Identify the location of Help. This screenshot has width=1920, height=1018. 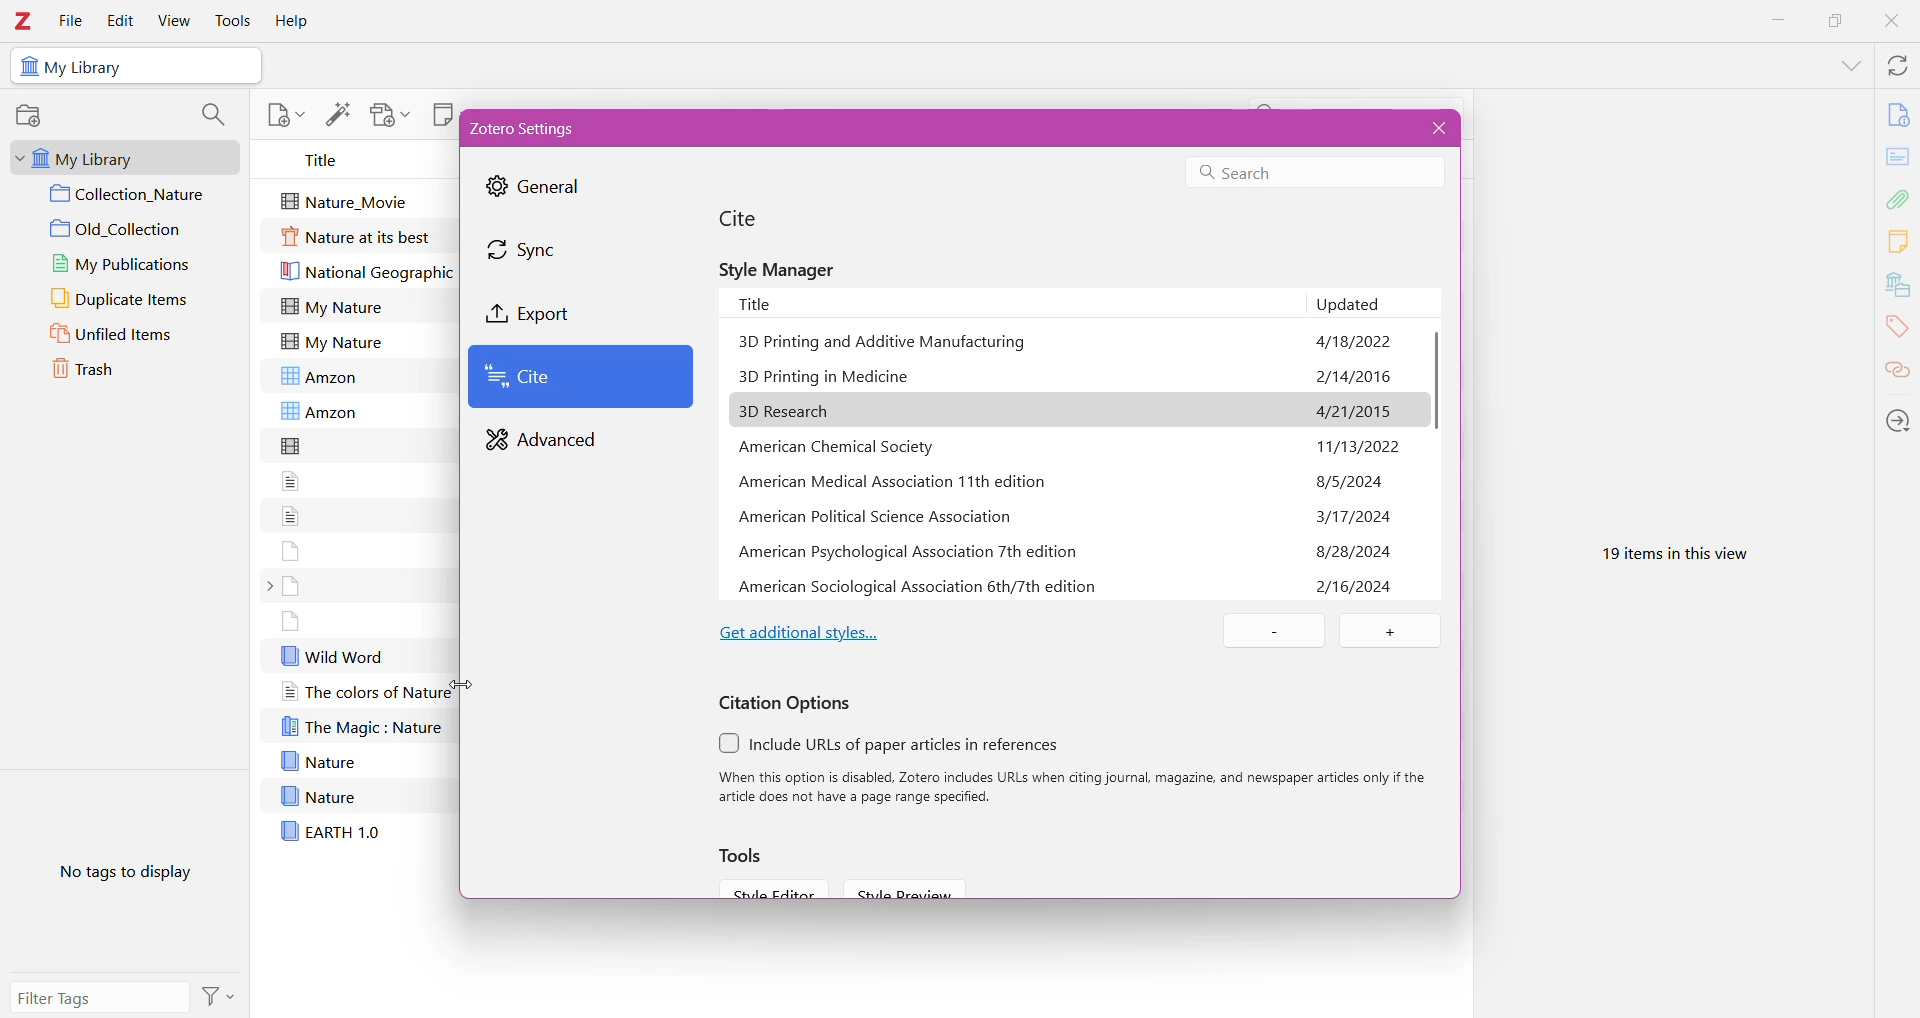
(295, 20).